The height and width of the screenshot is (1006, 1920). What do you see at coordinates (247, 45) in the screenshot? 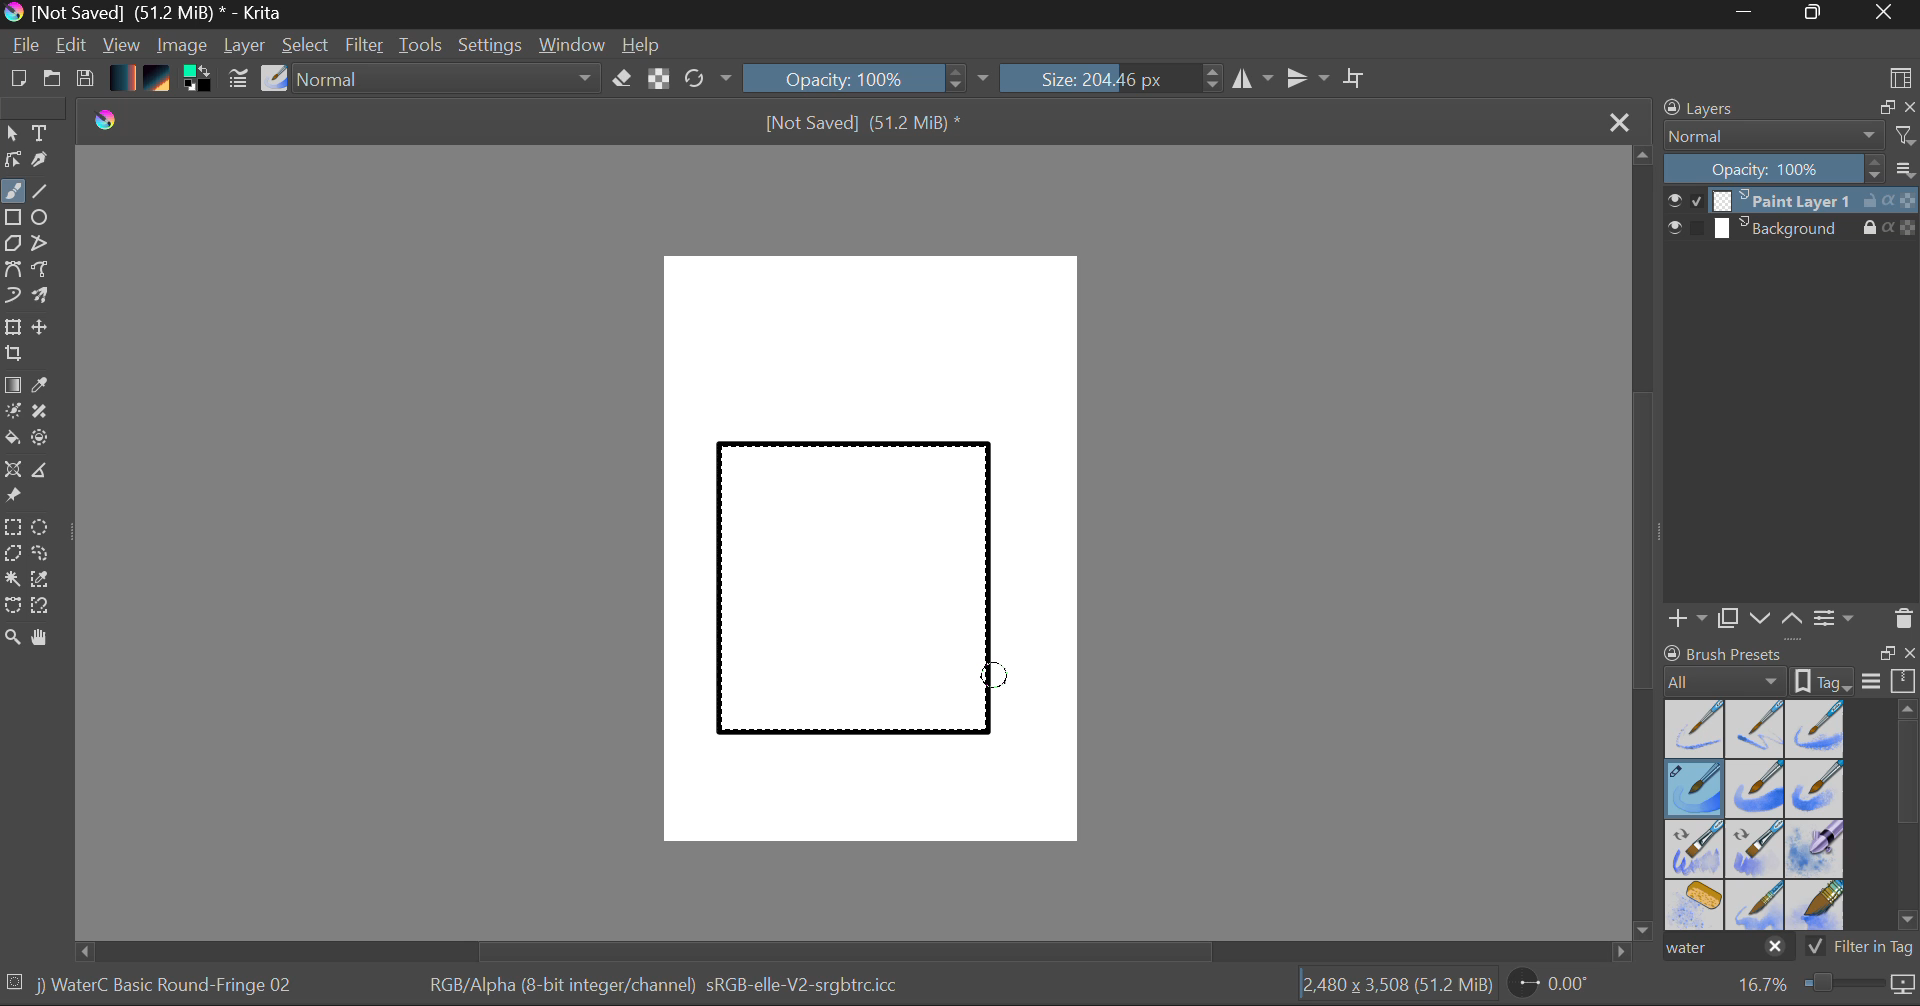
I see `Layer` at bounding box center [247, 45].